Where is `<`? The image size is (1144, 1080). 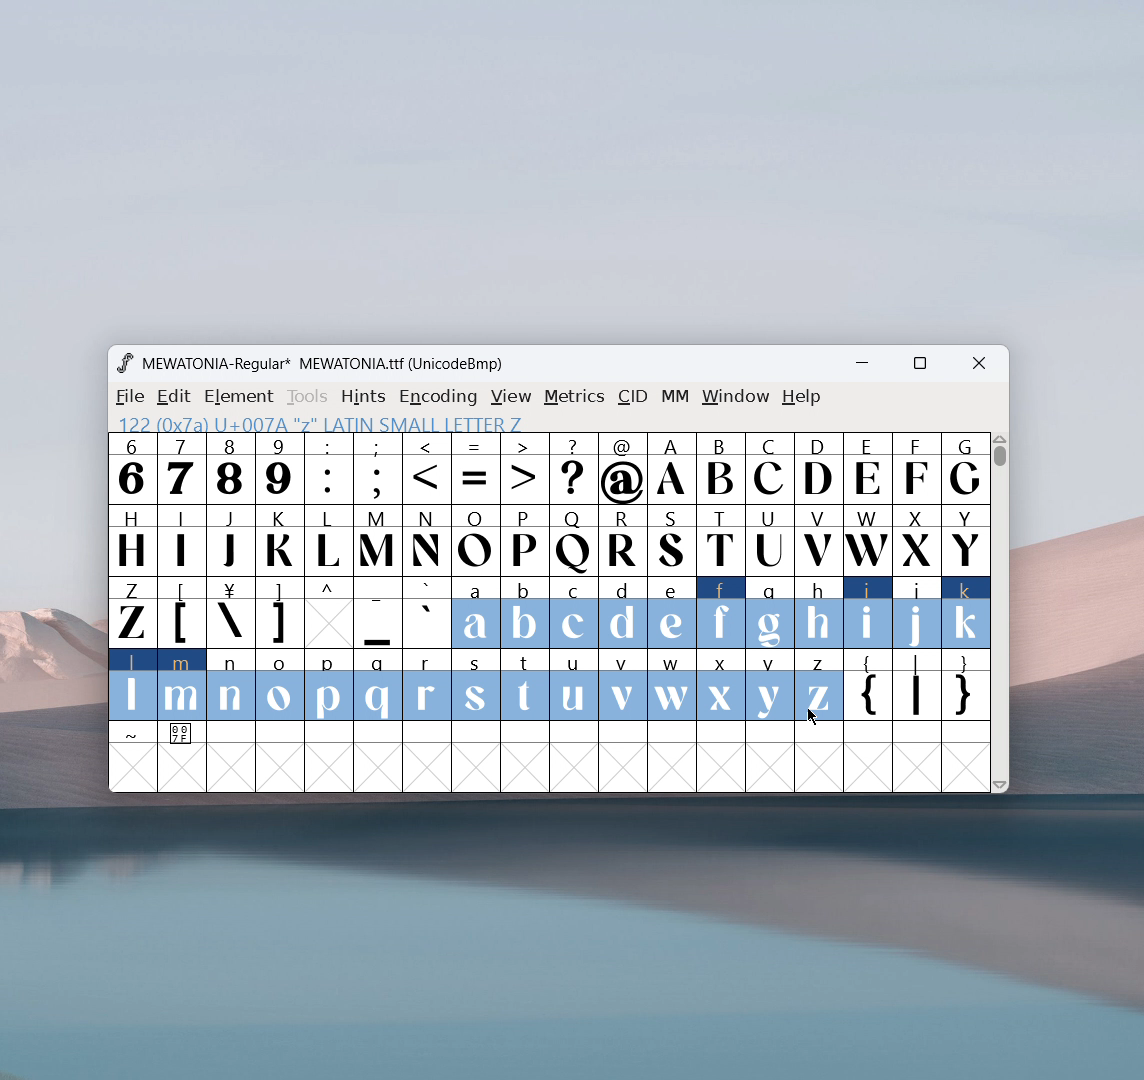 < is located at coordinates (429, 470).